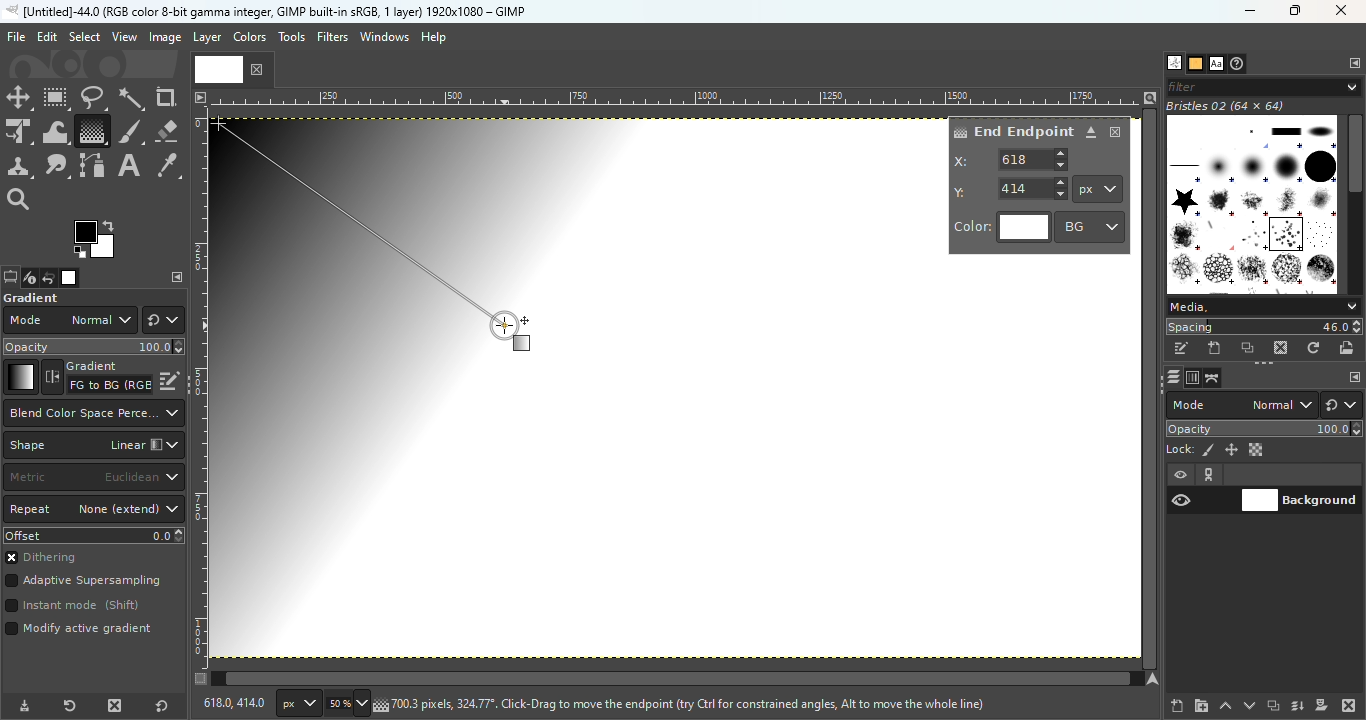 Image resolution: width=1366 pixels, height=720 pixels. I want to click on Merge this layer with the first visible layer below it, so click(1298, 706).